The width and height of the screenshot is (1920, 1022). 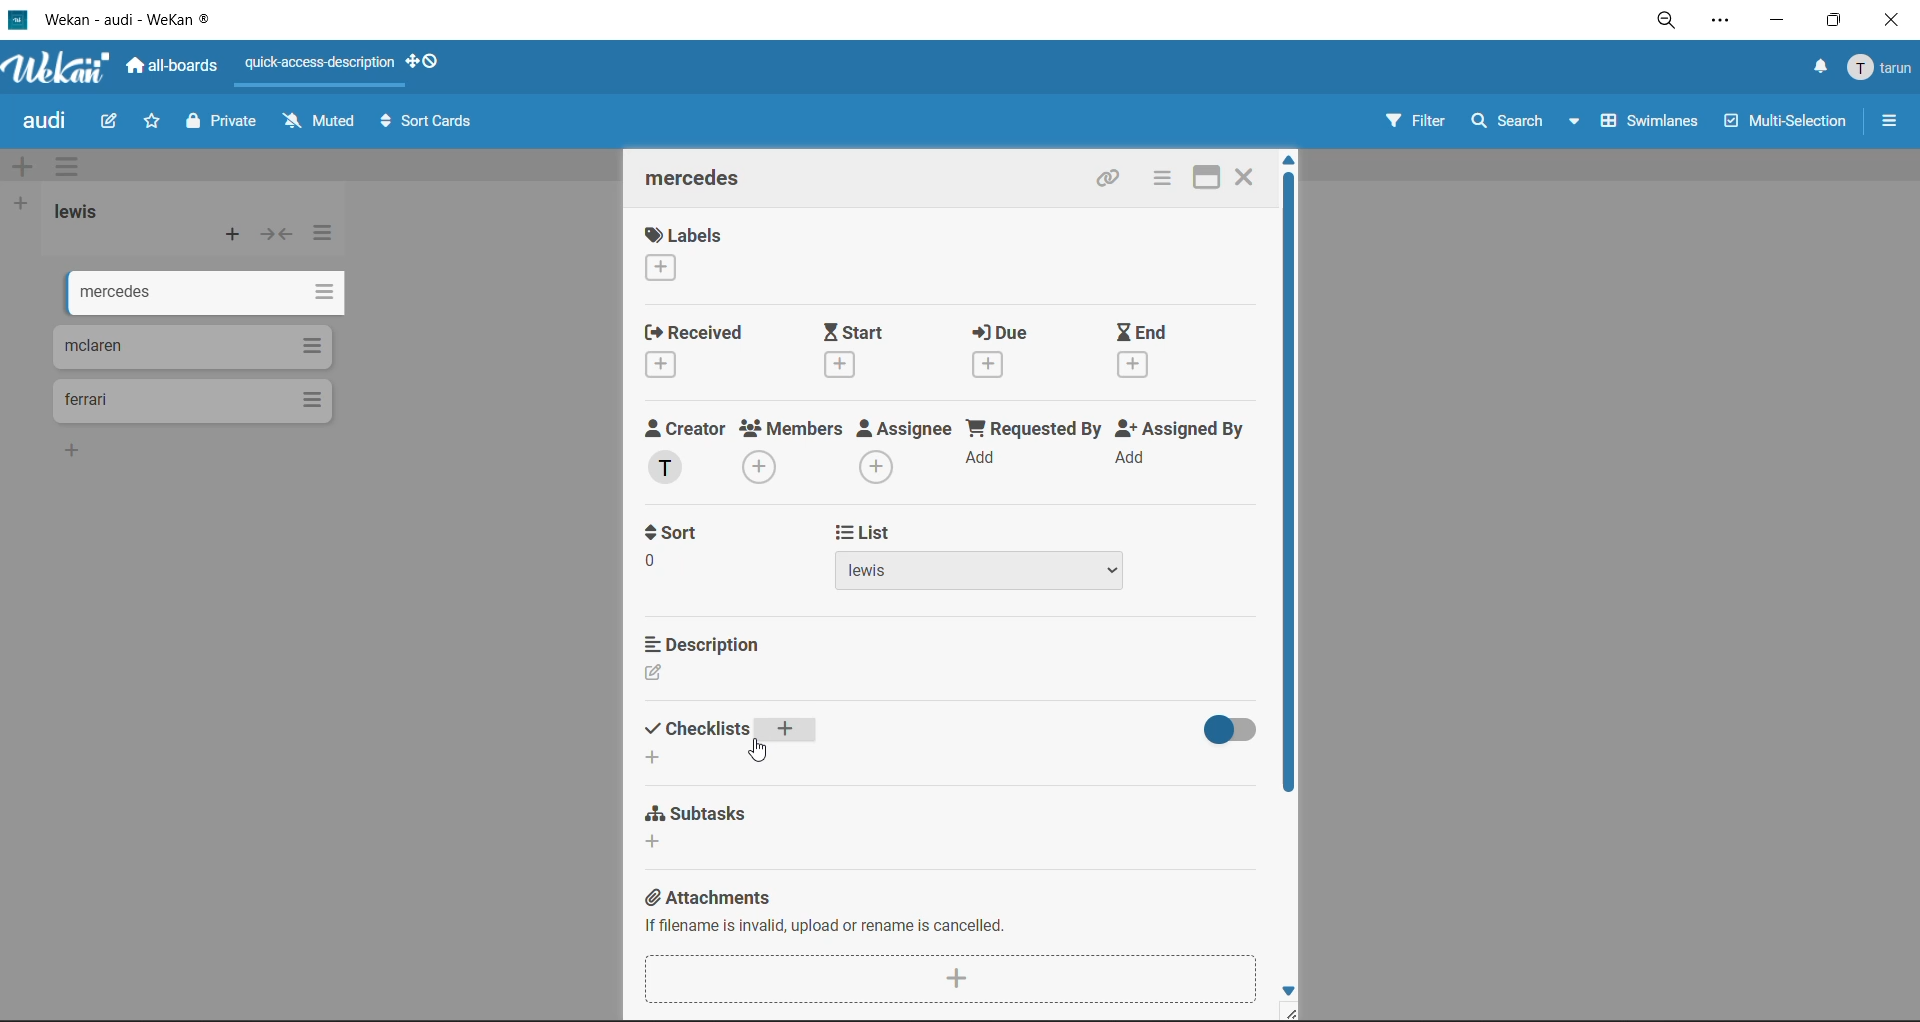 What do you see at coordinates (1145, 352) in the screenshot?
I see `end` at bounding box center [1145, 352].